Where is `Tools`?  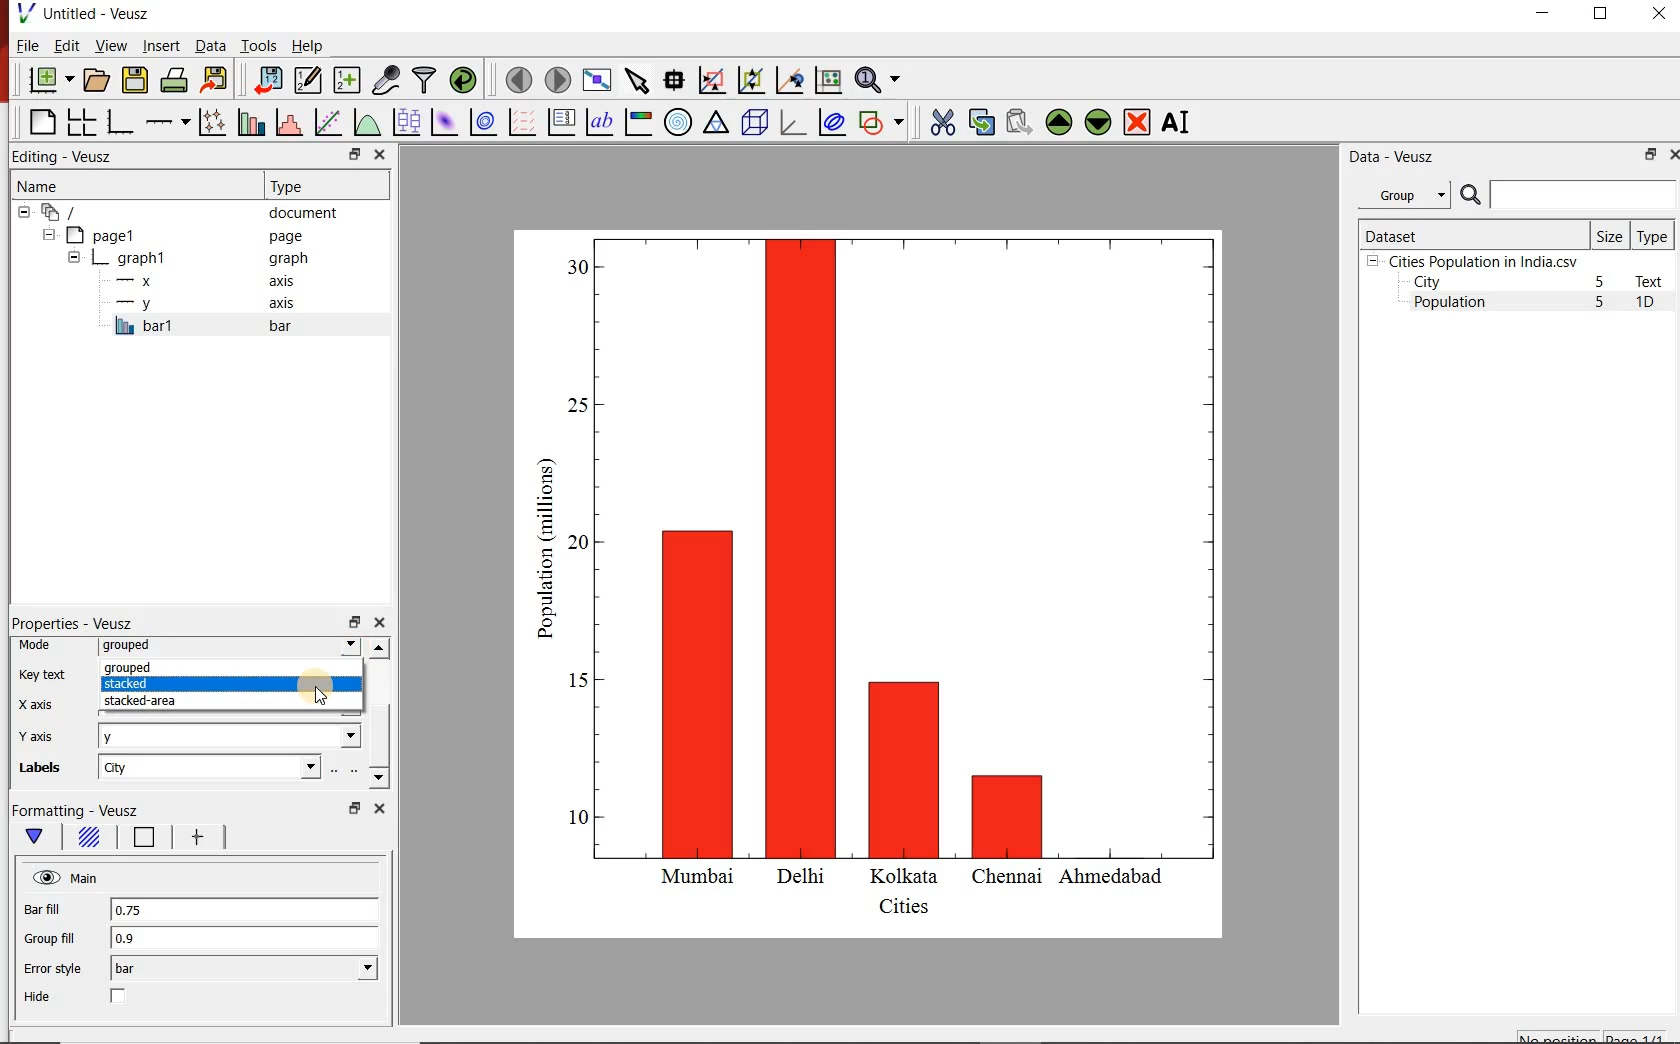
Tools is located at coordinates (257, 45).